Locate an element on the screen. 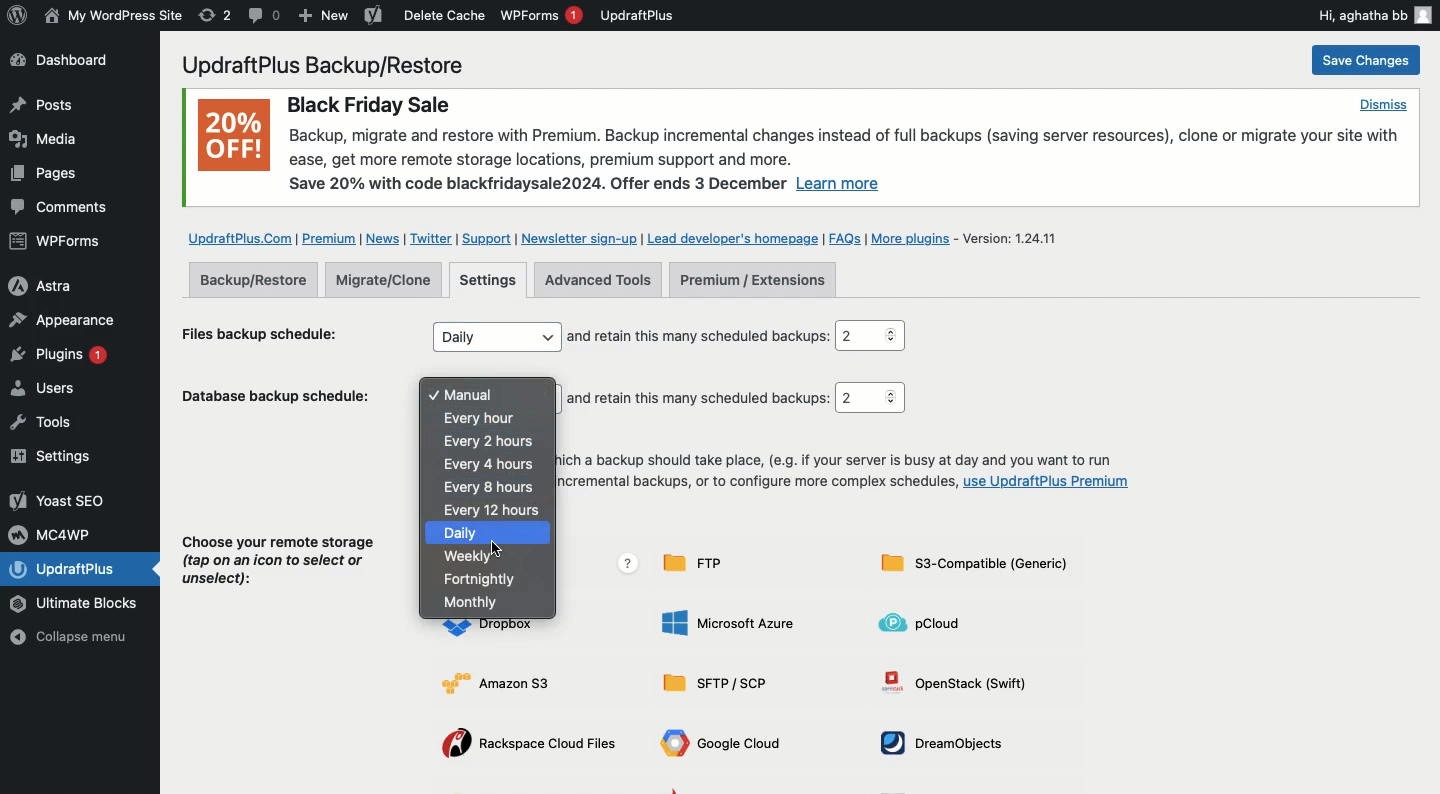 This screenshot has height=794, width=1440. Collapse menu is located at coordinates (77, 639).